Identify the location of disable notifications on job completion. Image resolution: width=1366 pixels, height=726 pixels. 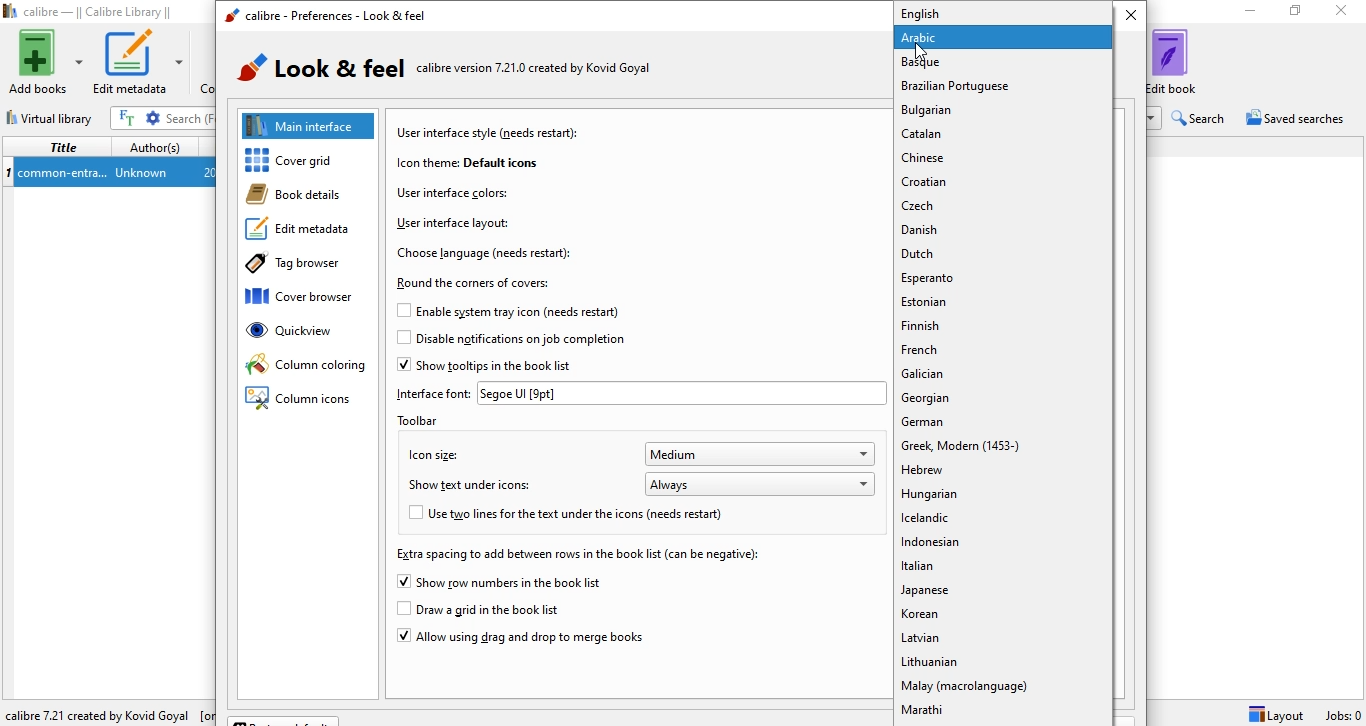
(510, 342).